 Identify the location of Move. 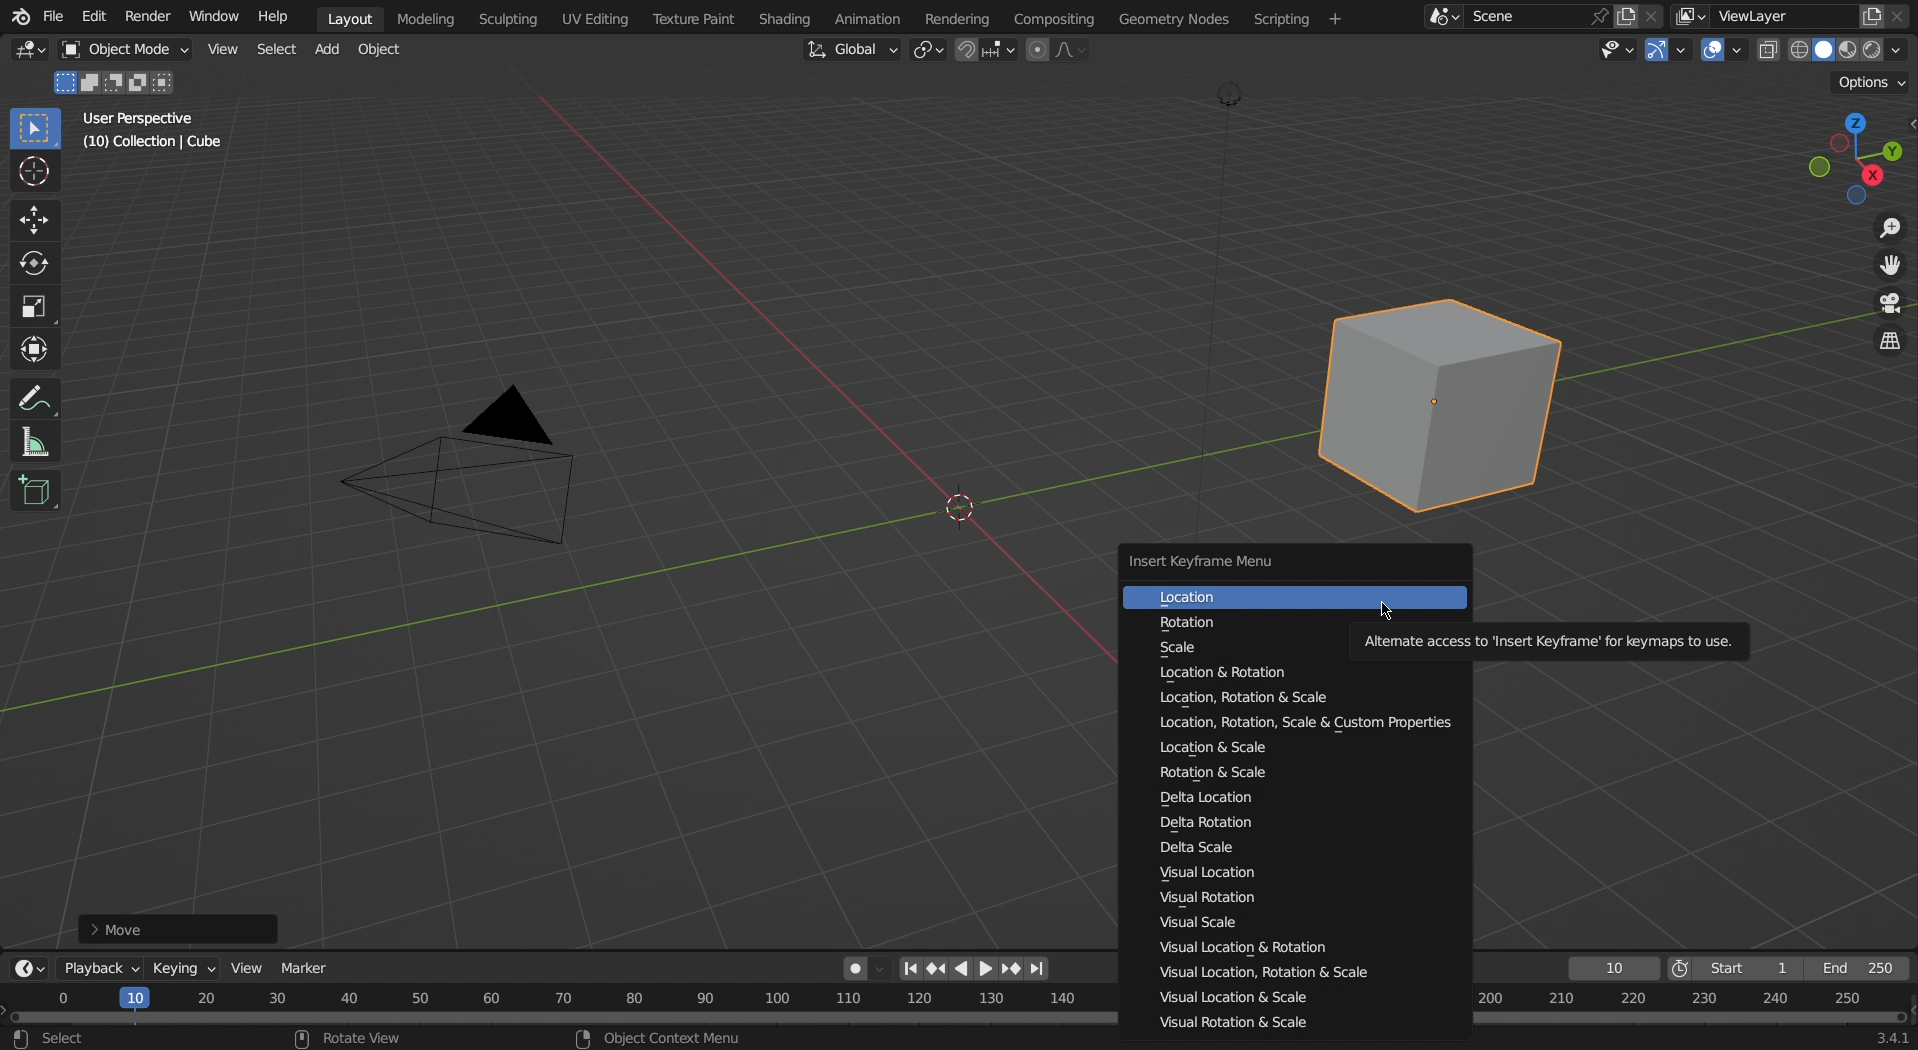
(181, 924).